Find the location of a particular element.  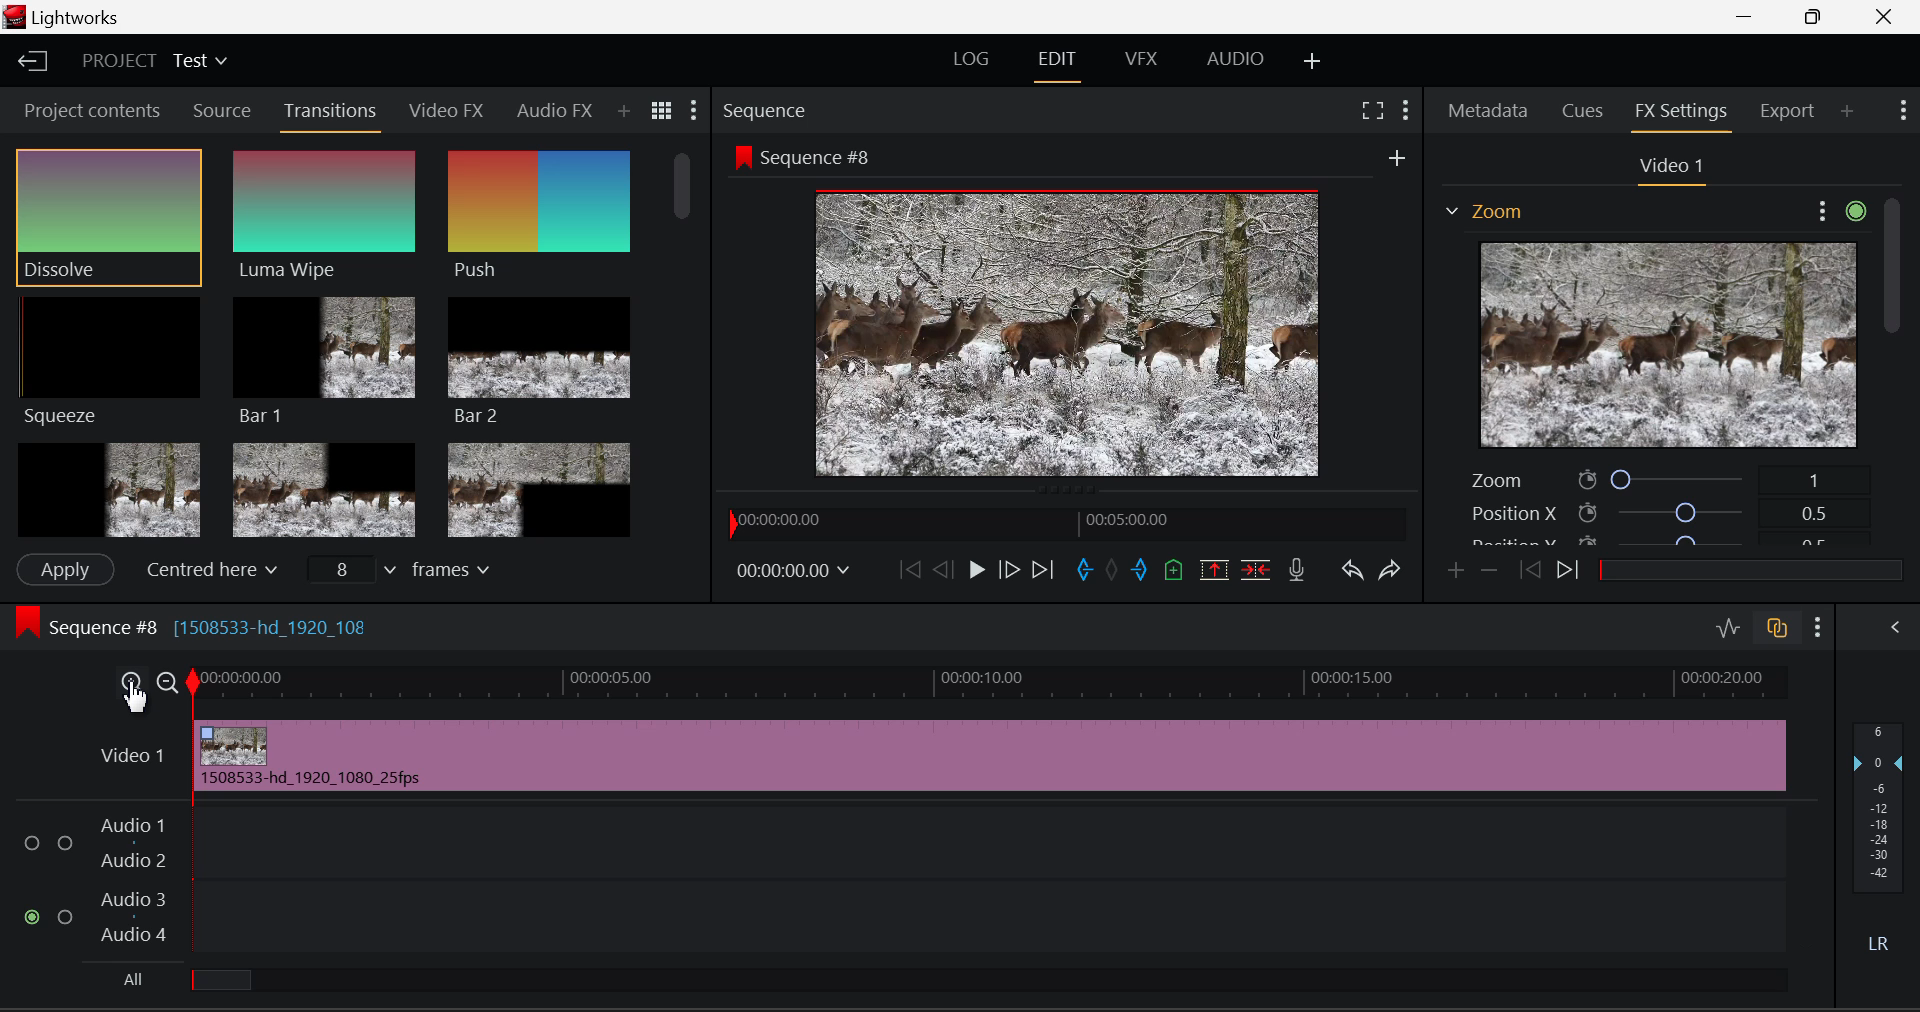

To Start is located at coordinates (908, 572).